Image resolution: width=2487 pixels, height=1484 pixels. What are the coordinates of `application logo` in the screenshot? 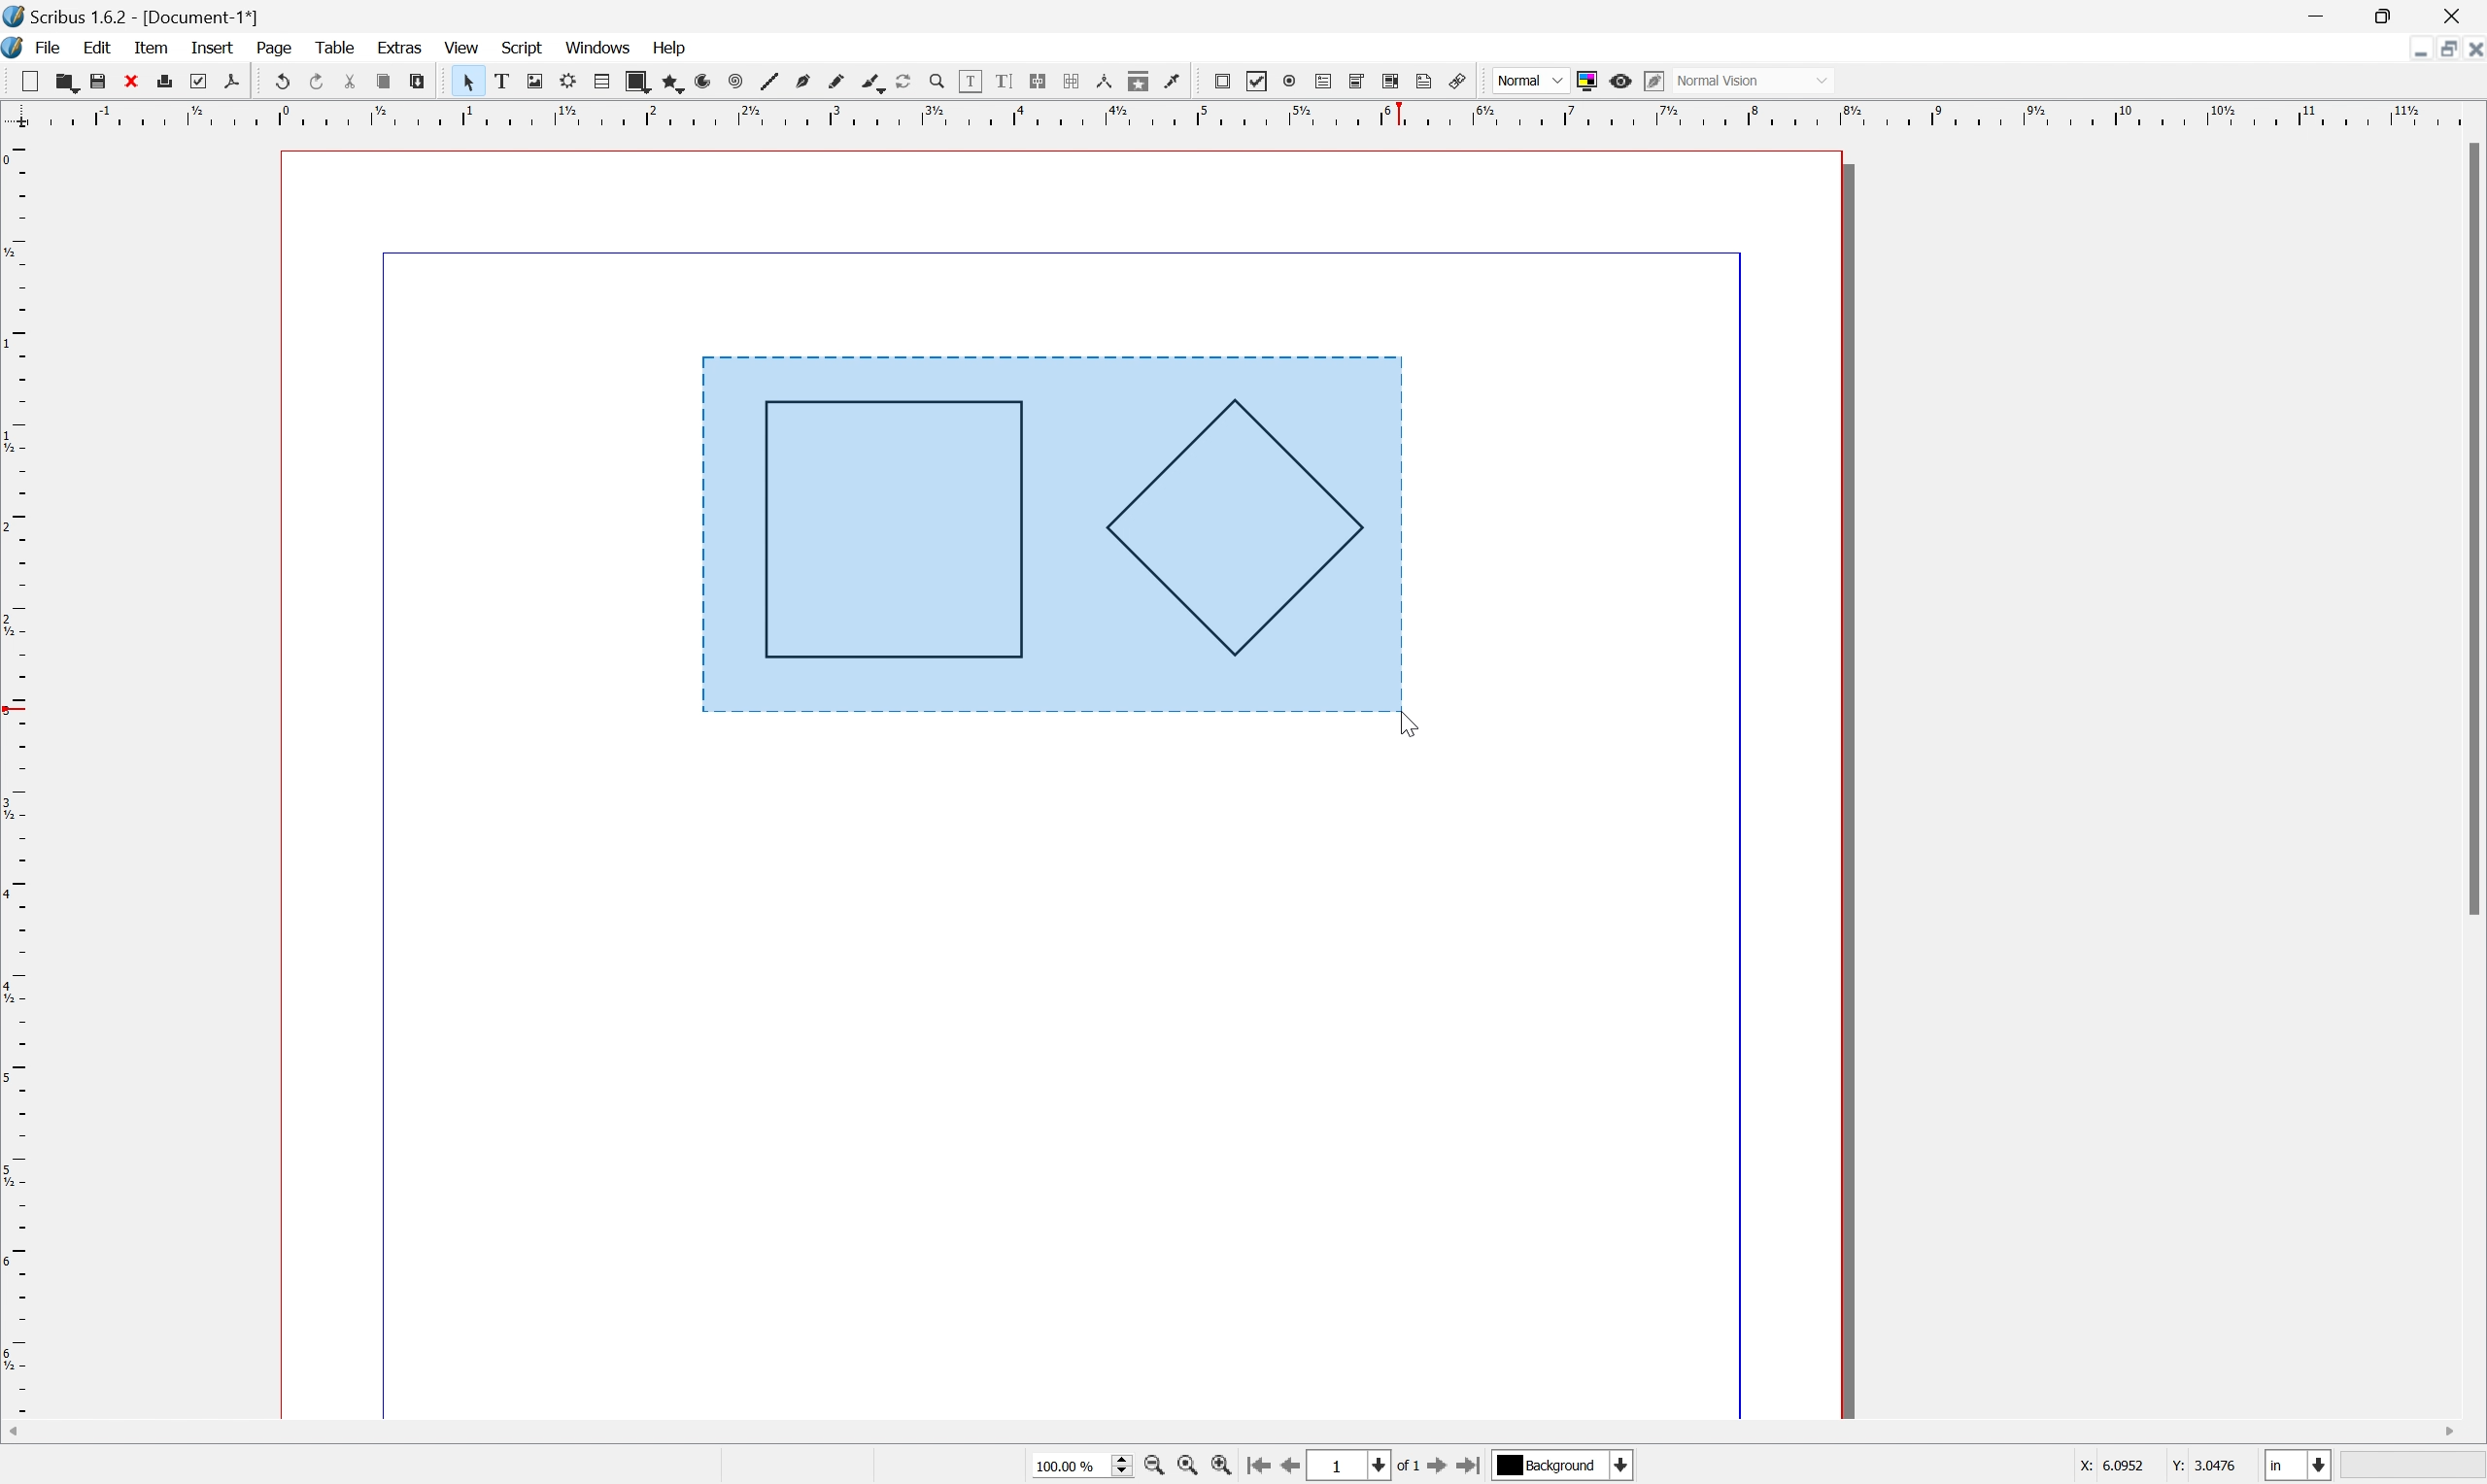 It's located at (16, 46).